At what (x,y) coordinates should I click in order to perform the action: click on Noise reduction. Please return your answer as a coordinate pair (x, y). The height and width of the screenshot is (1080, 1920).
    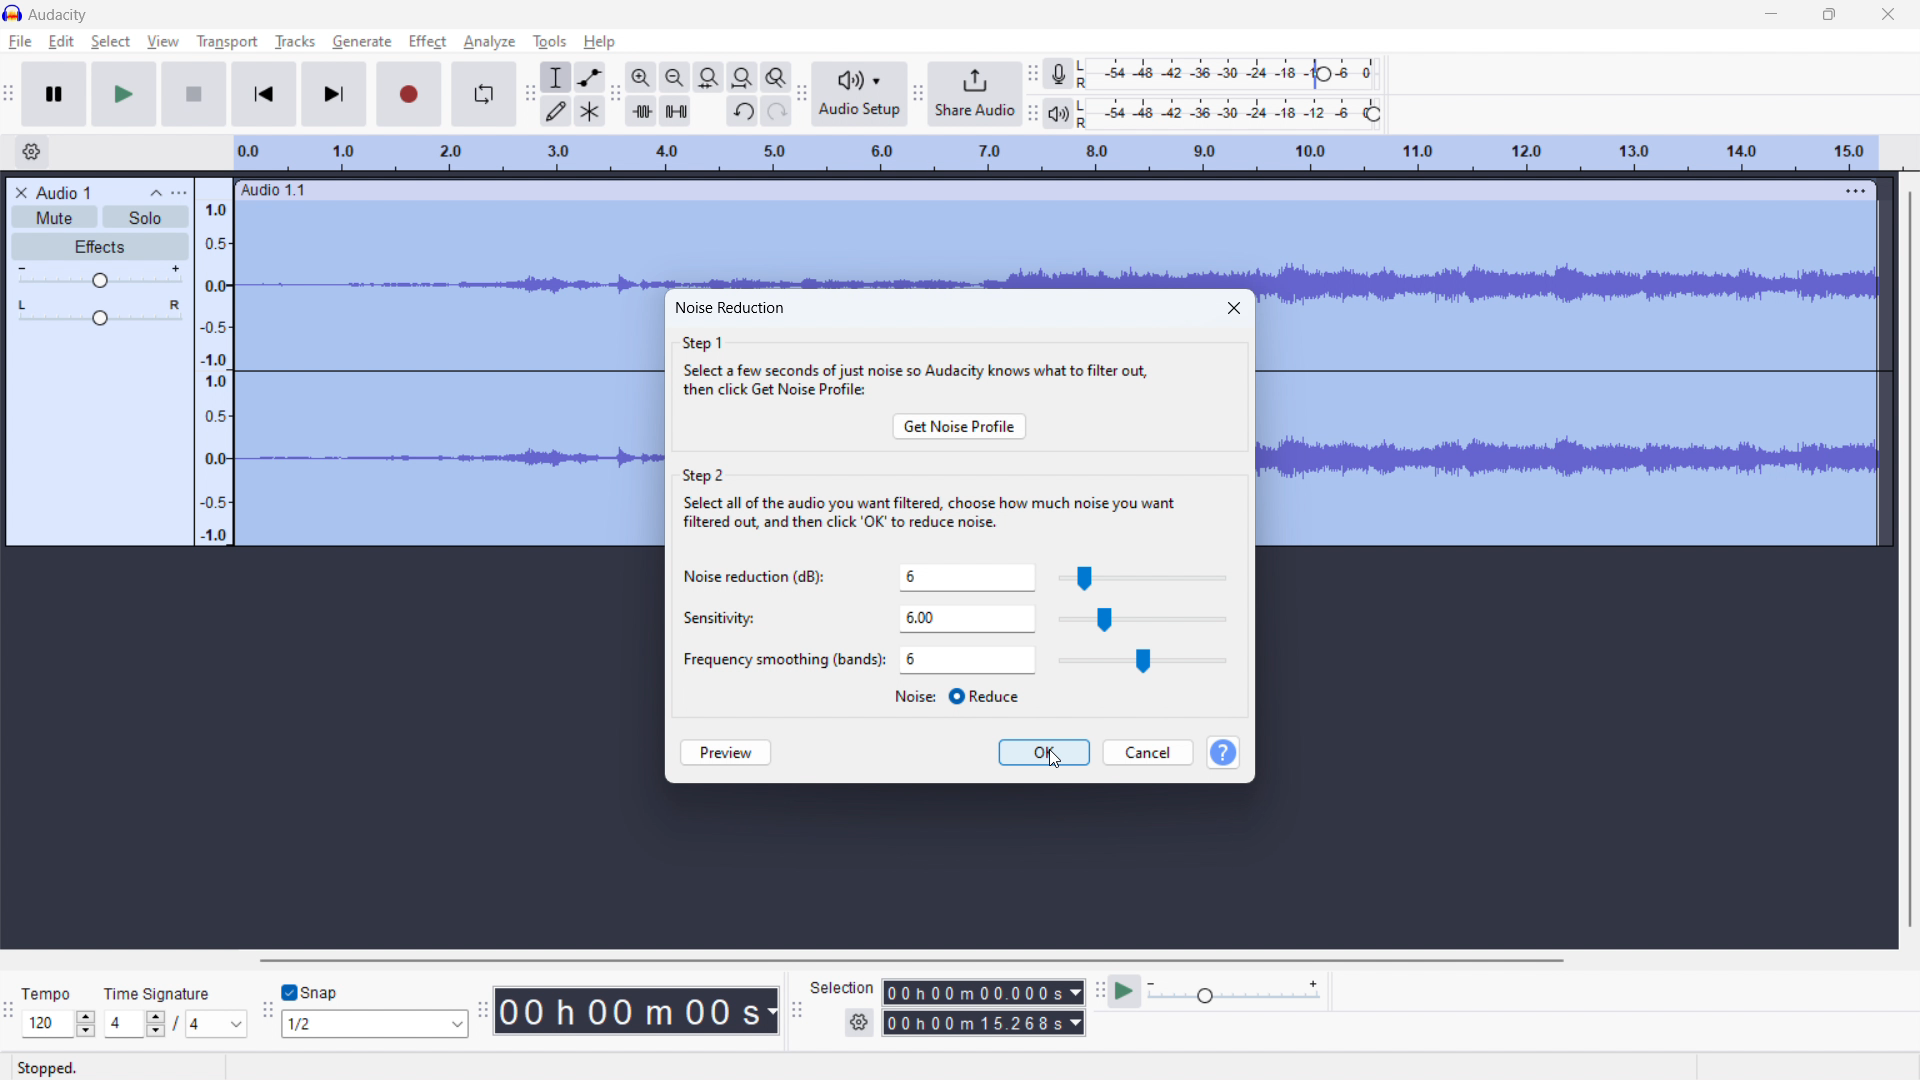
    Looking at the image, I should click on (755, 578).